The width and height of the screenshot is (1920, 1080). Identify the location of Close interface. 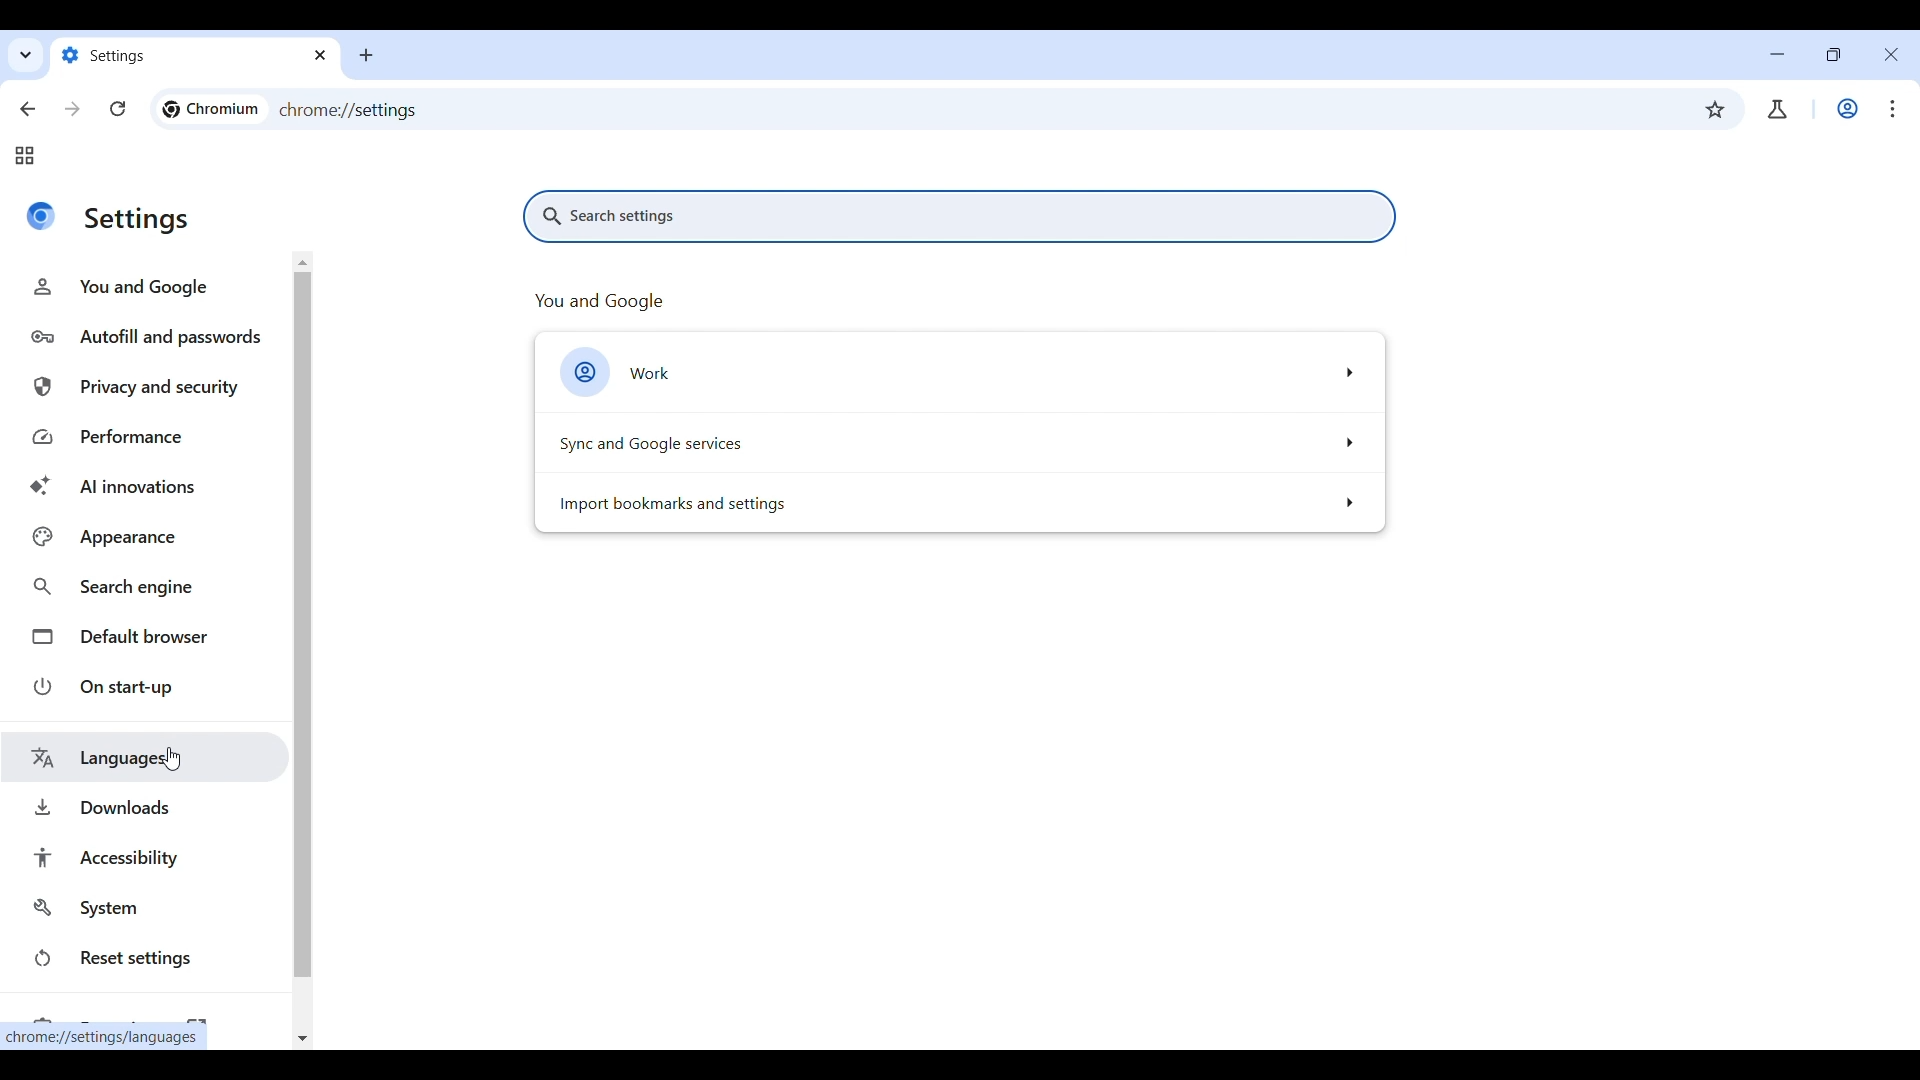
(1892, 55).